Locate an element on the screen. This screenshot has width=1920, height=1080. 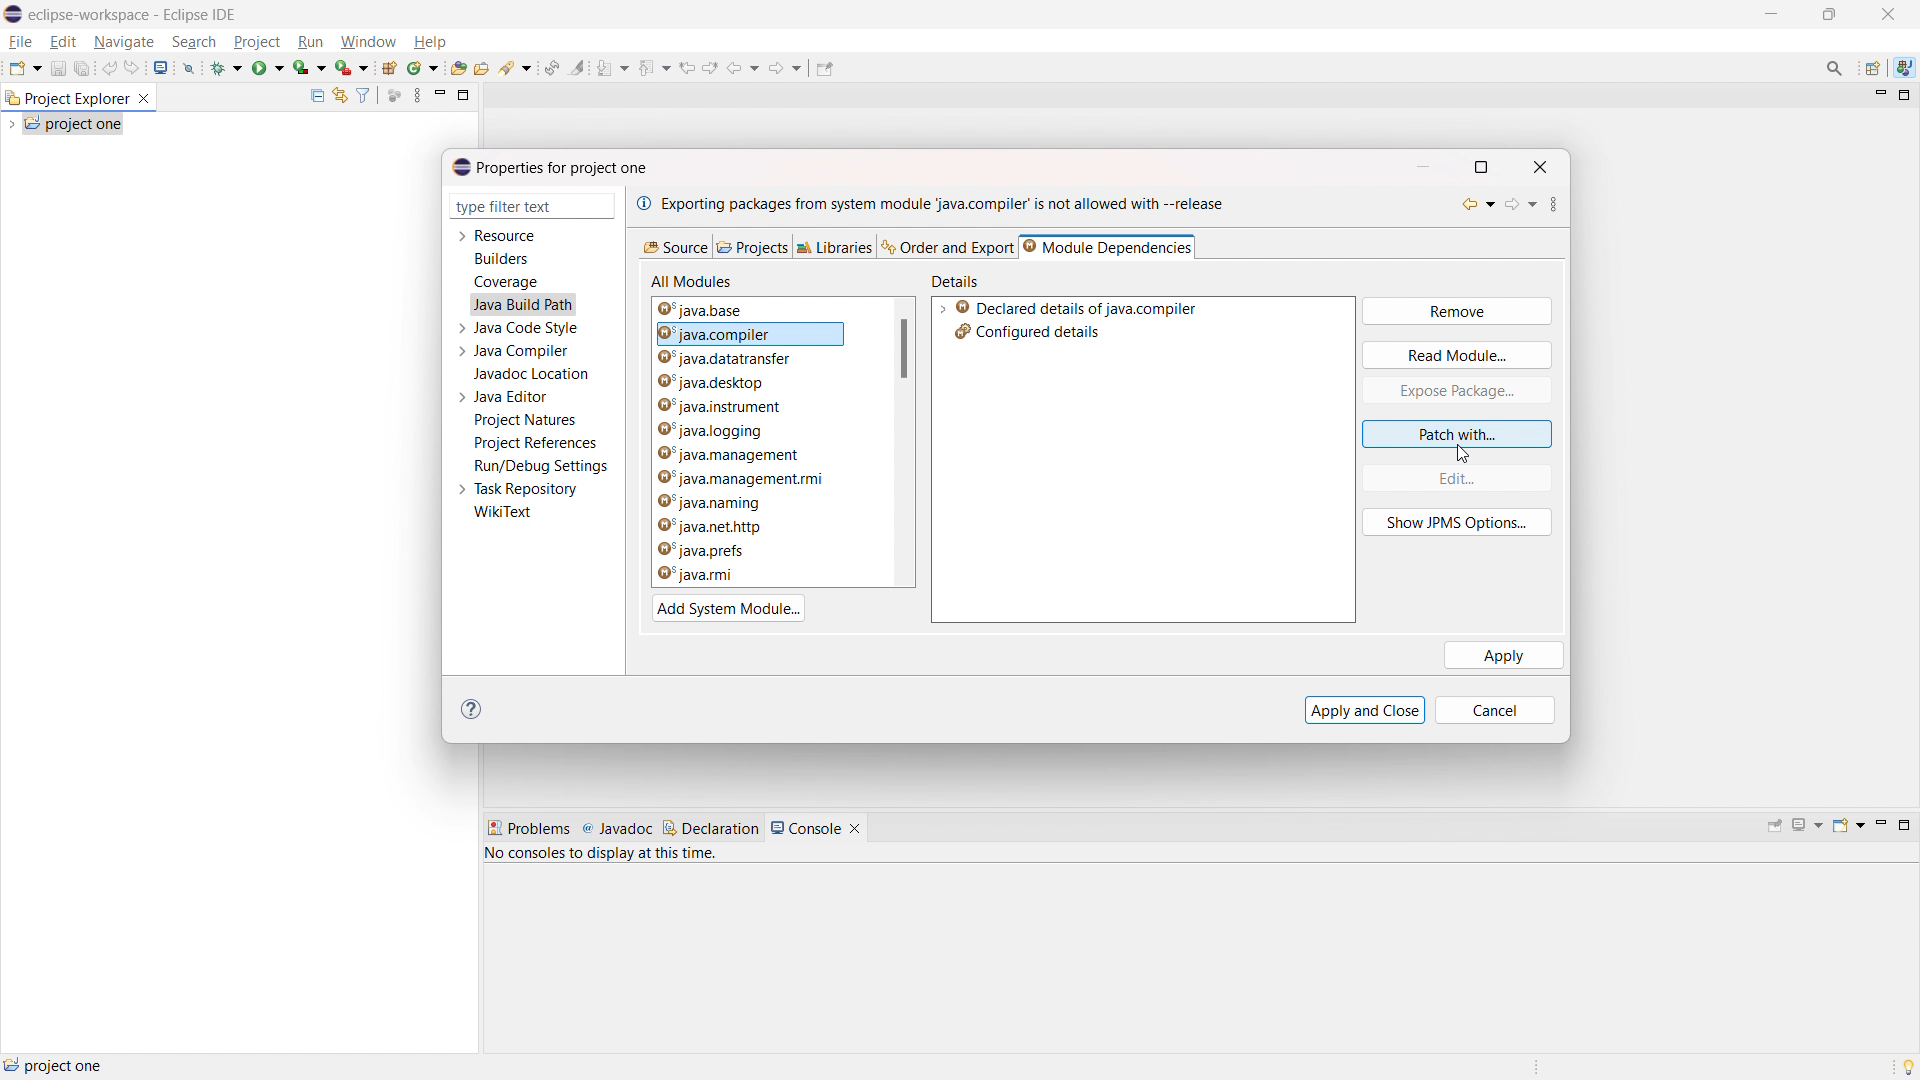
minimize is located at coordinates (1426, 165).